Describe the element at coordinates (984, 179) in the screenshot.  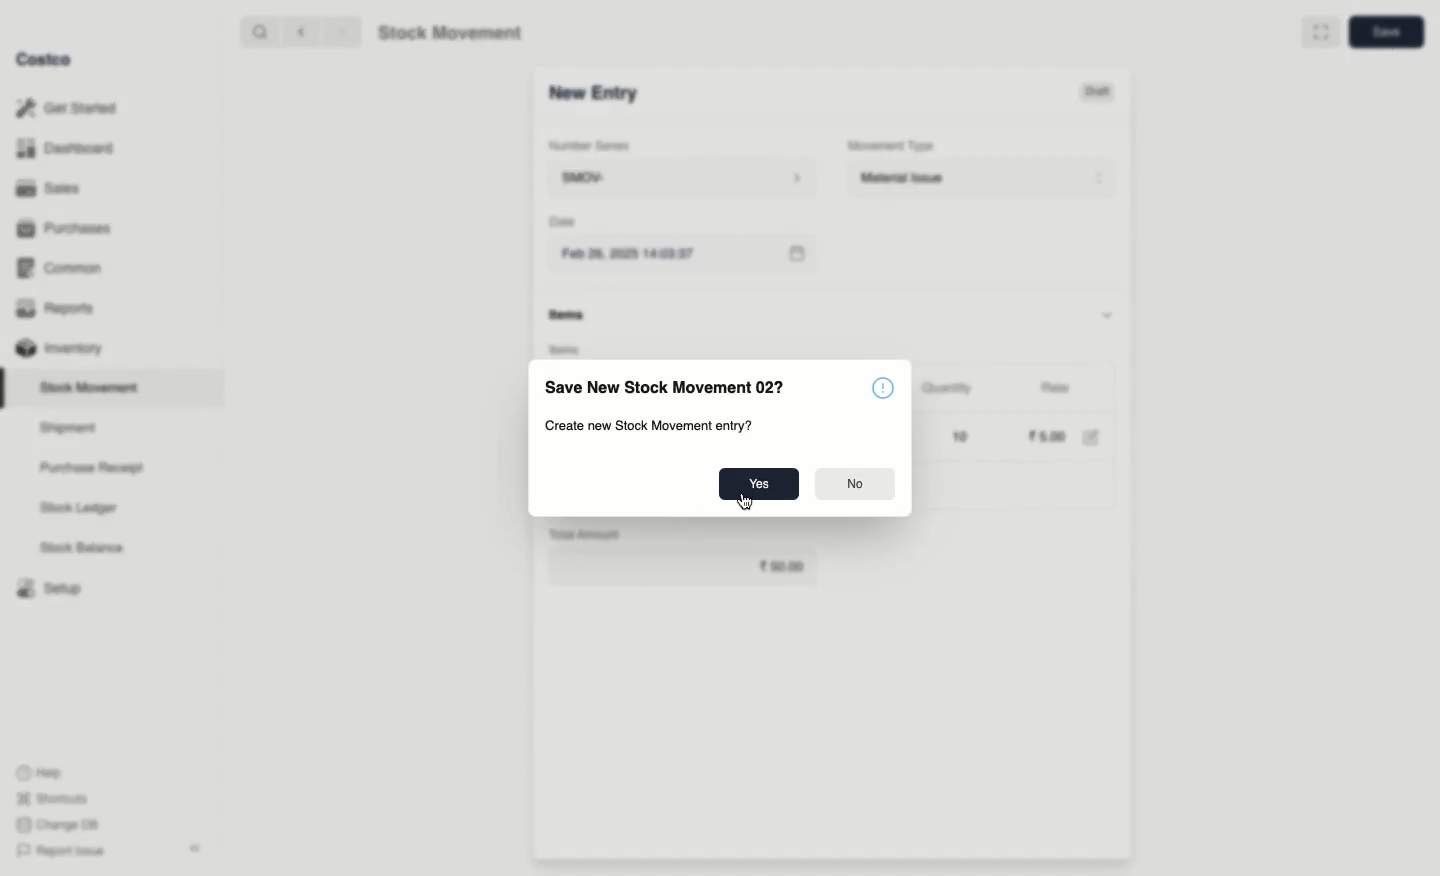
I see `Material Issue` at that location.